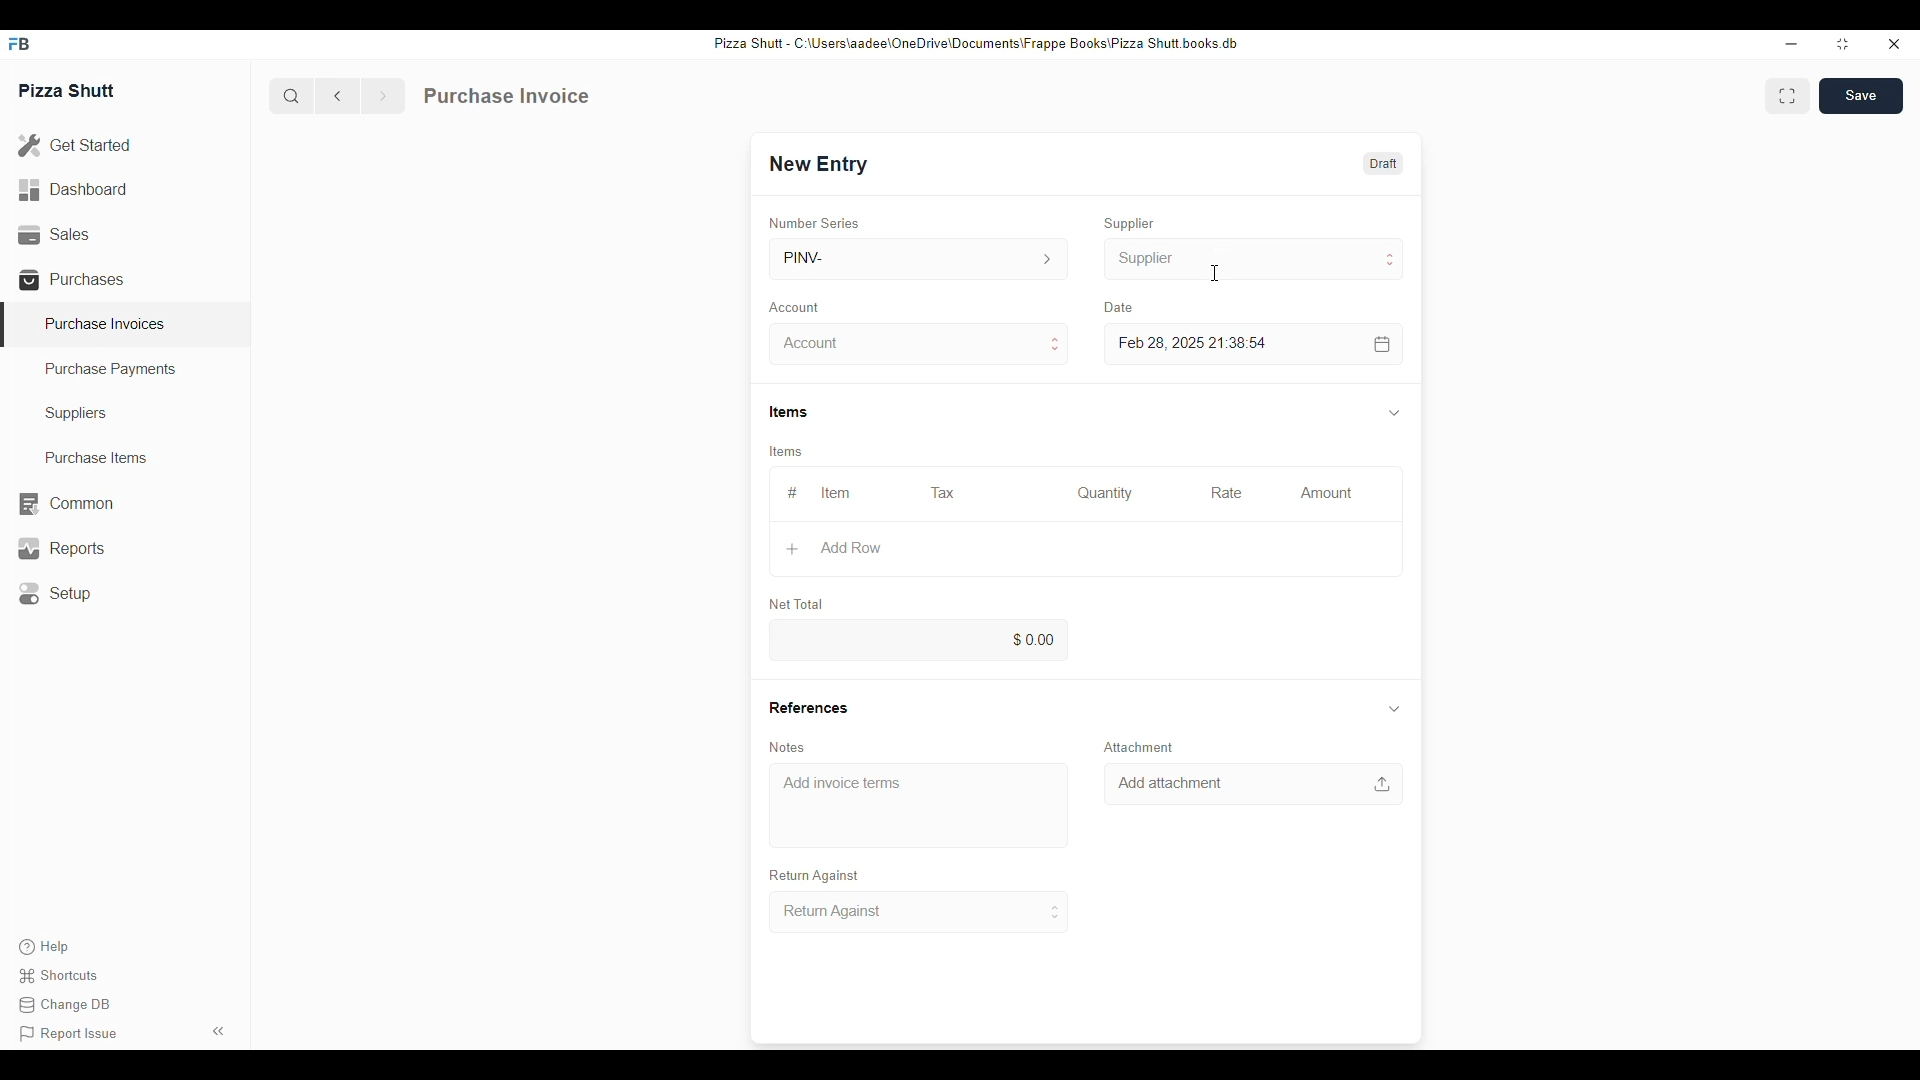  I want to click on cursor, so click(1218, 274).